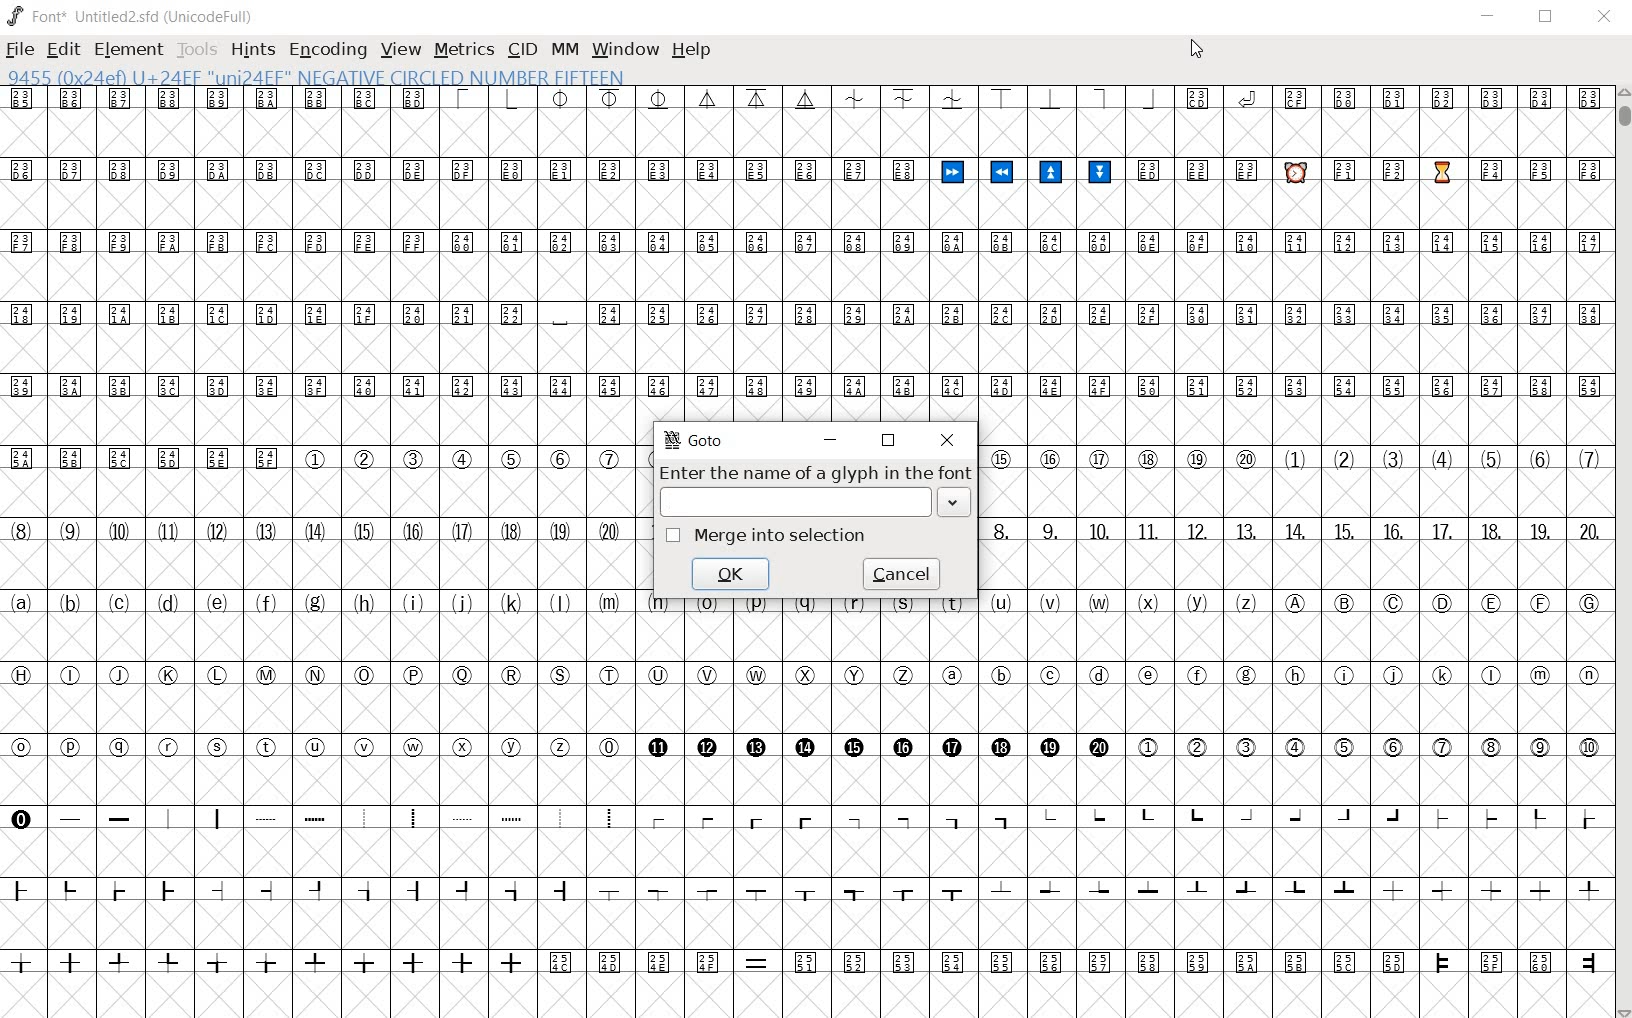 This screenshot has height=1018, width=1632. Describe the element at coordinates (134, 14) in the screenshot. I see `FONT*UNTITLED2.SFD (UNICODEFULL)` at that location.